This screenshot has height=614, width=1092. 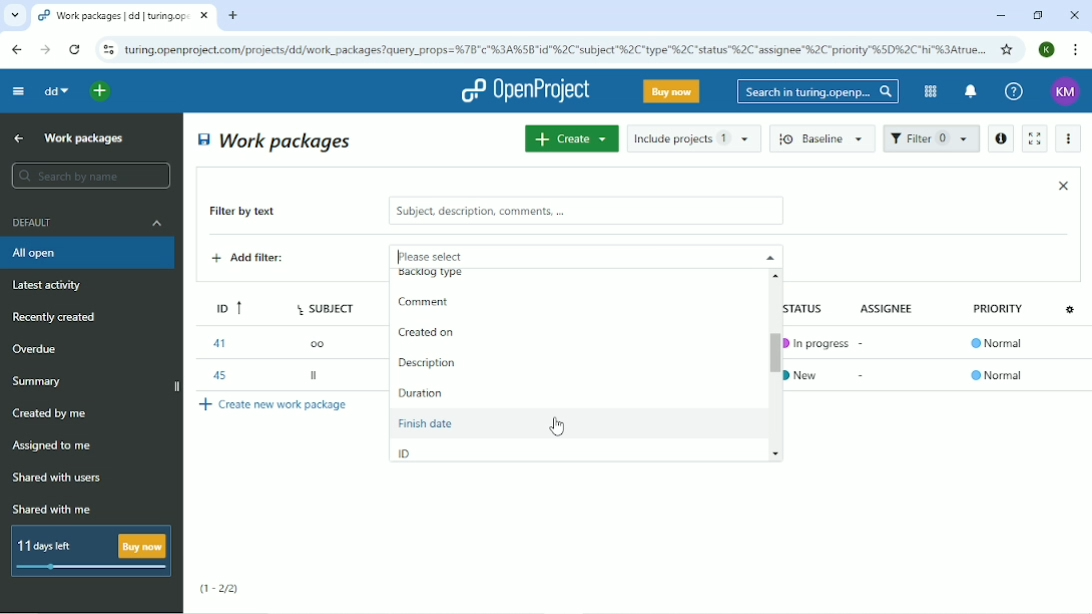 I want to click on Close, so click(x=1074, y=15).